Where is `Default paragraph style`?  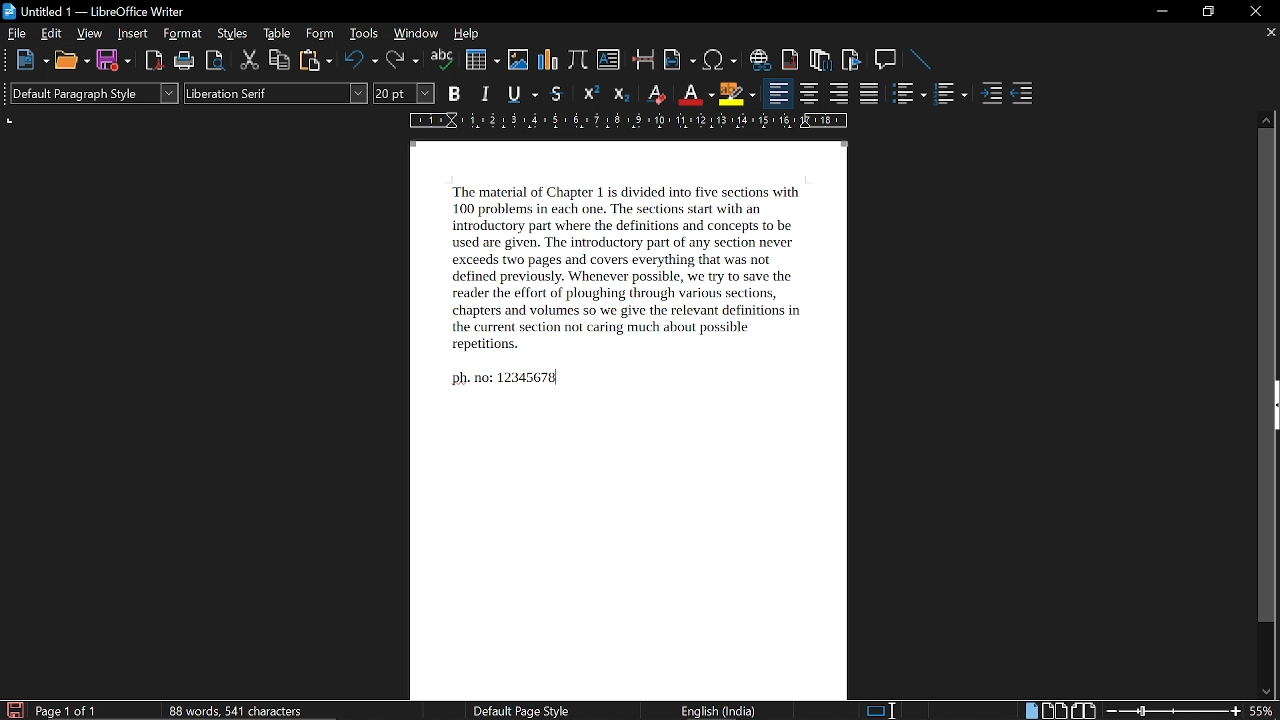 Default paragraph style is located at coordinates (94, 93).